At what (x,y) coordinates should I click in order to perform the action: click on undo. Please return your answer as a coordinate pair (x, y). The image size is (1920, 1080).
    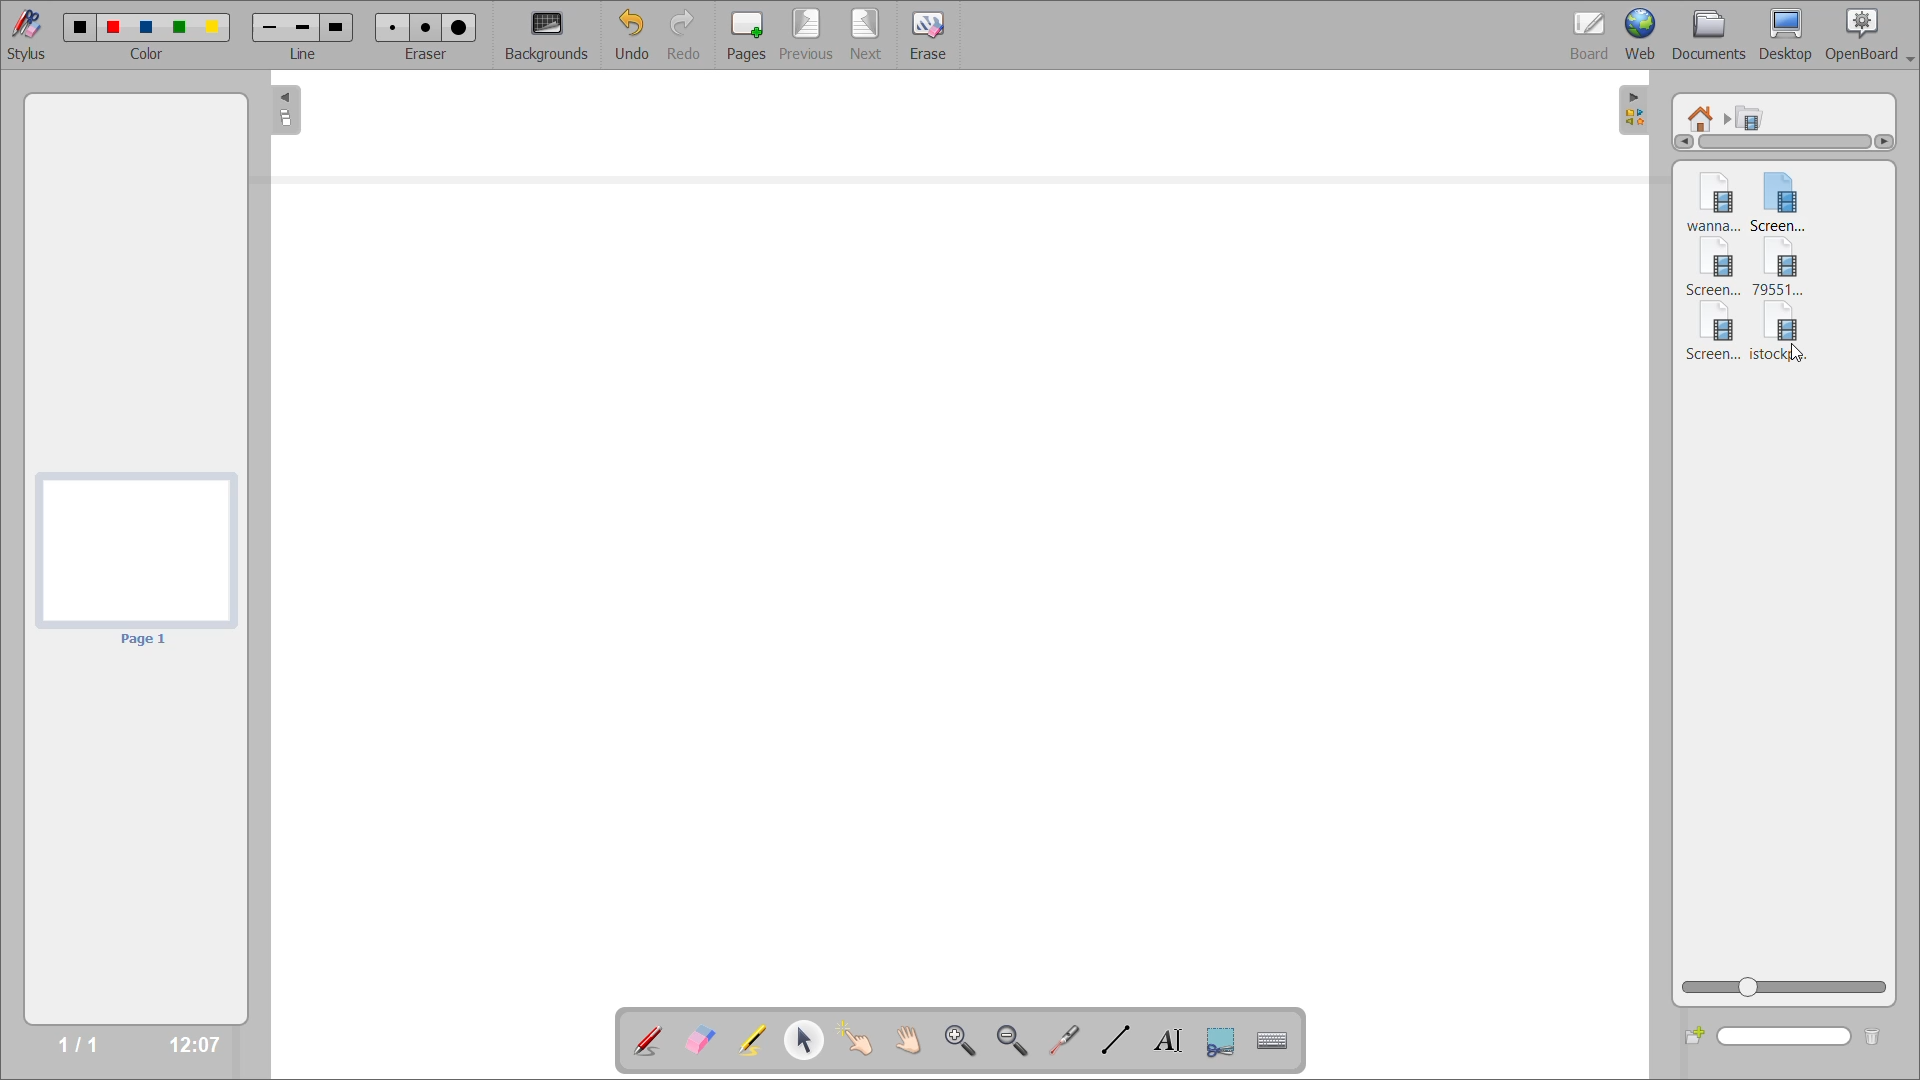
    Looking at the image, I should click on (630, 36).